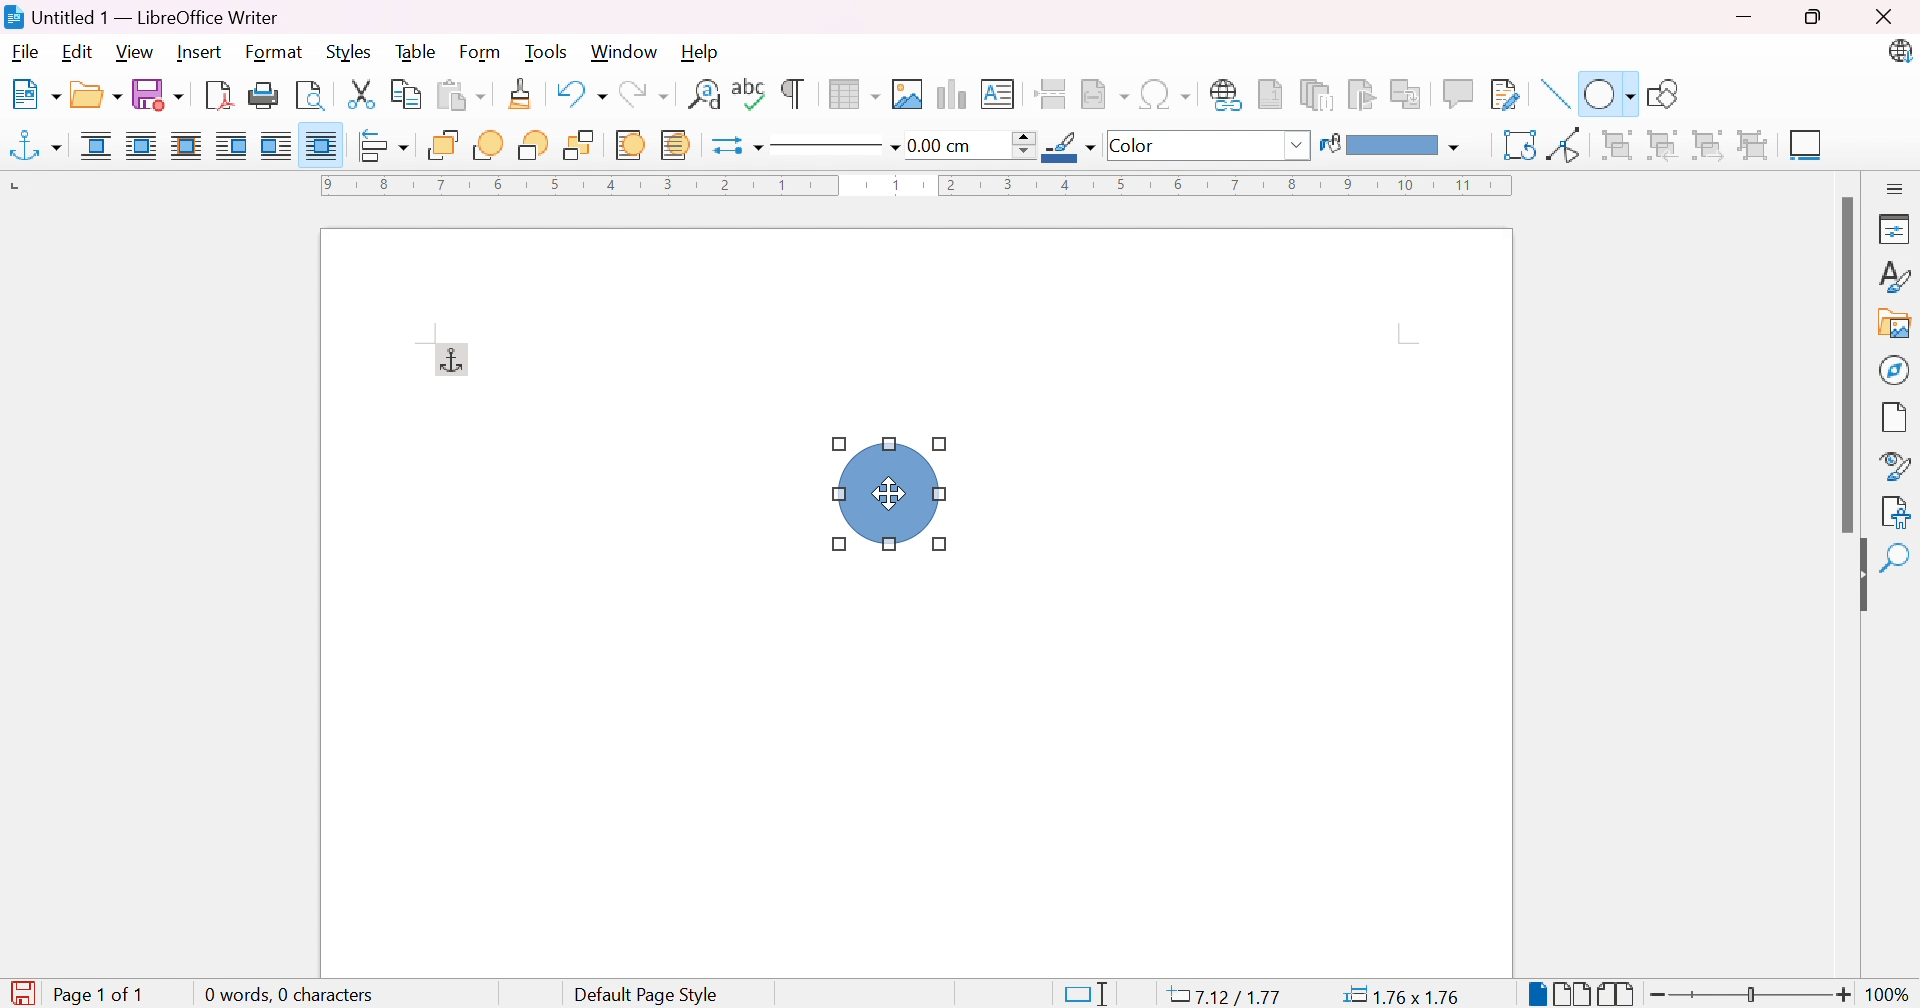 This screenshot has height=1008, width=1920. I want to click on Check spelling, so click(750, 92).